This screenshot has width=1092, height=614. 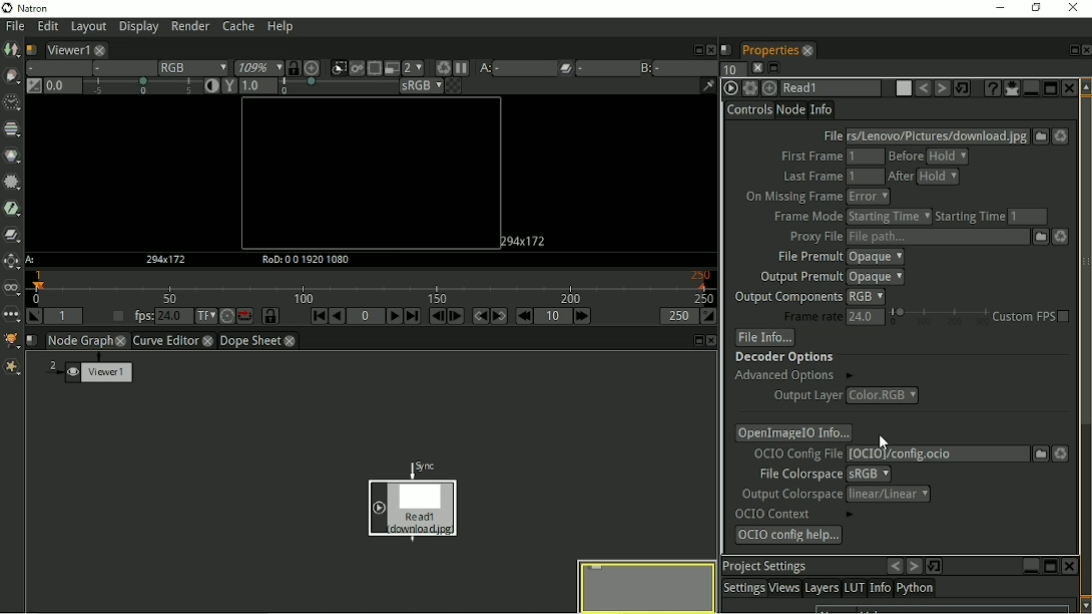 What do you see at coordinates (10, 101) in the screenshot?
I see `Time` at bounding box center [10, 101].